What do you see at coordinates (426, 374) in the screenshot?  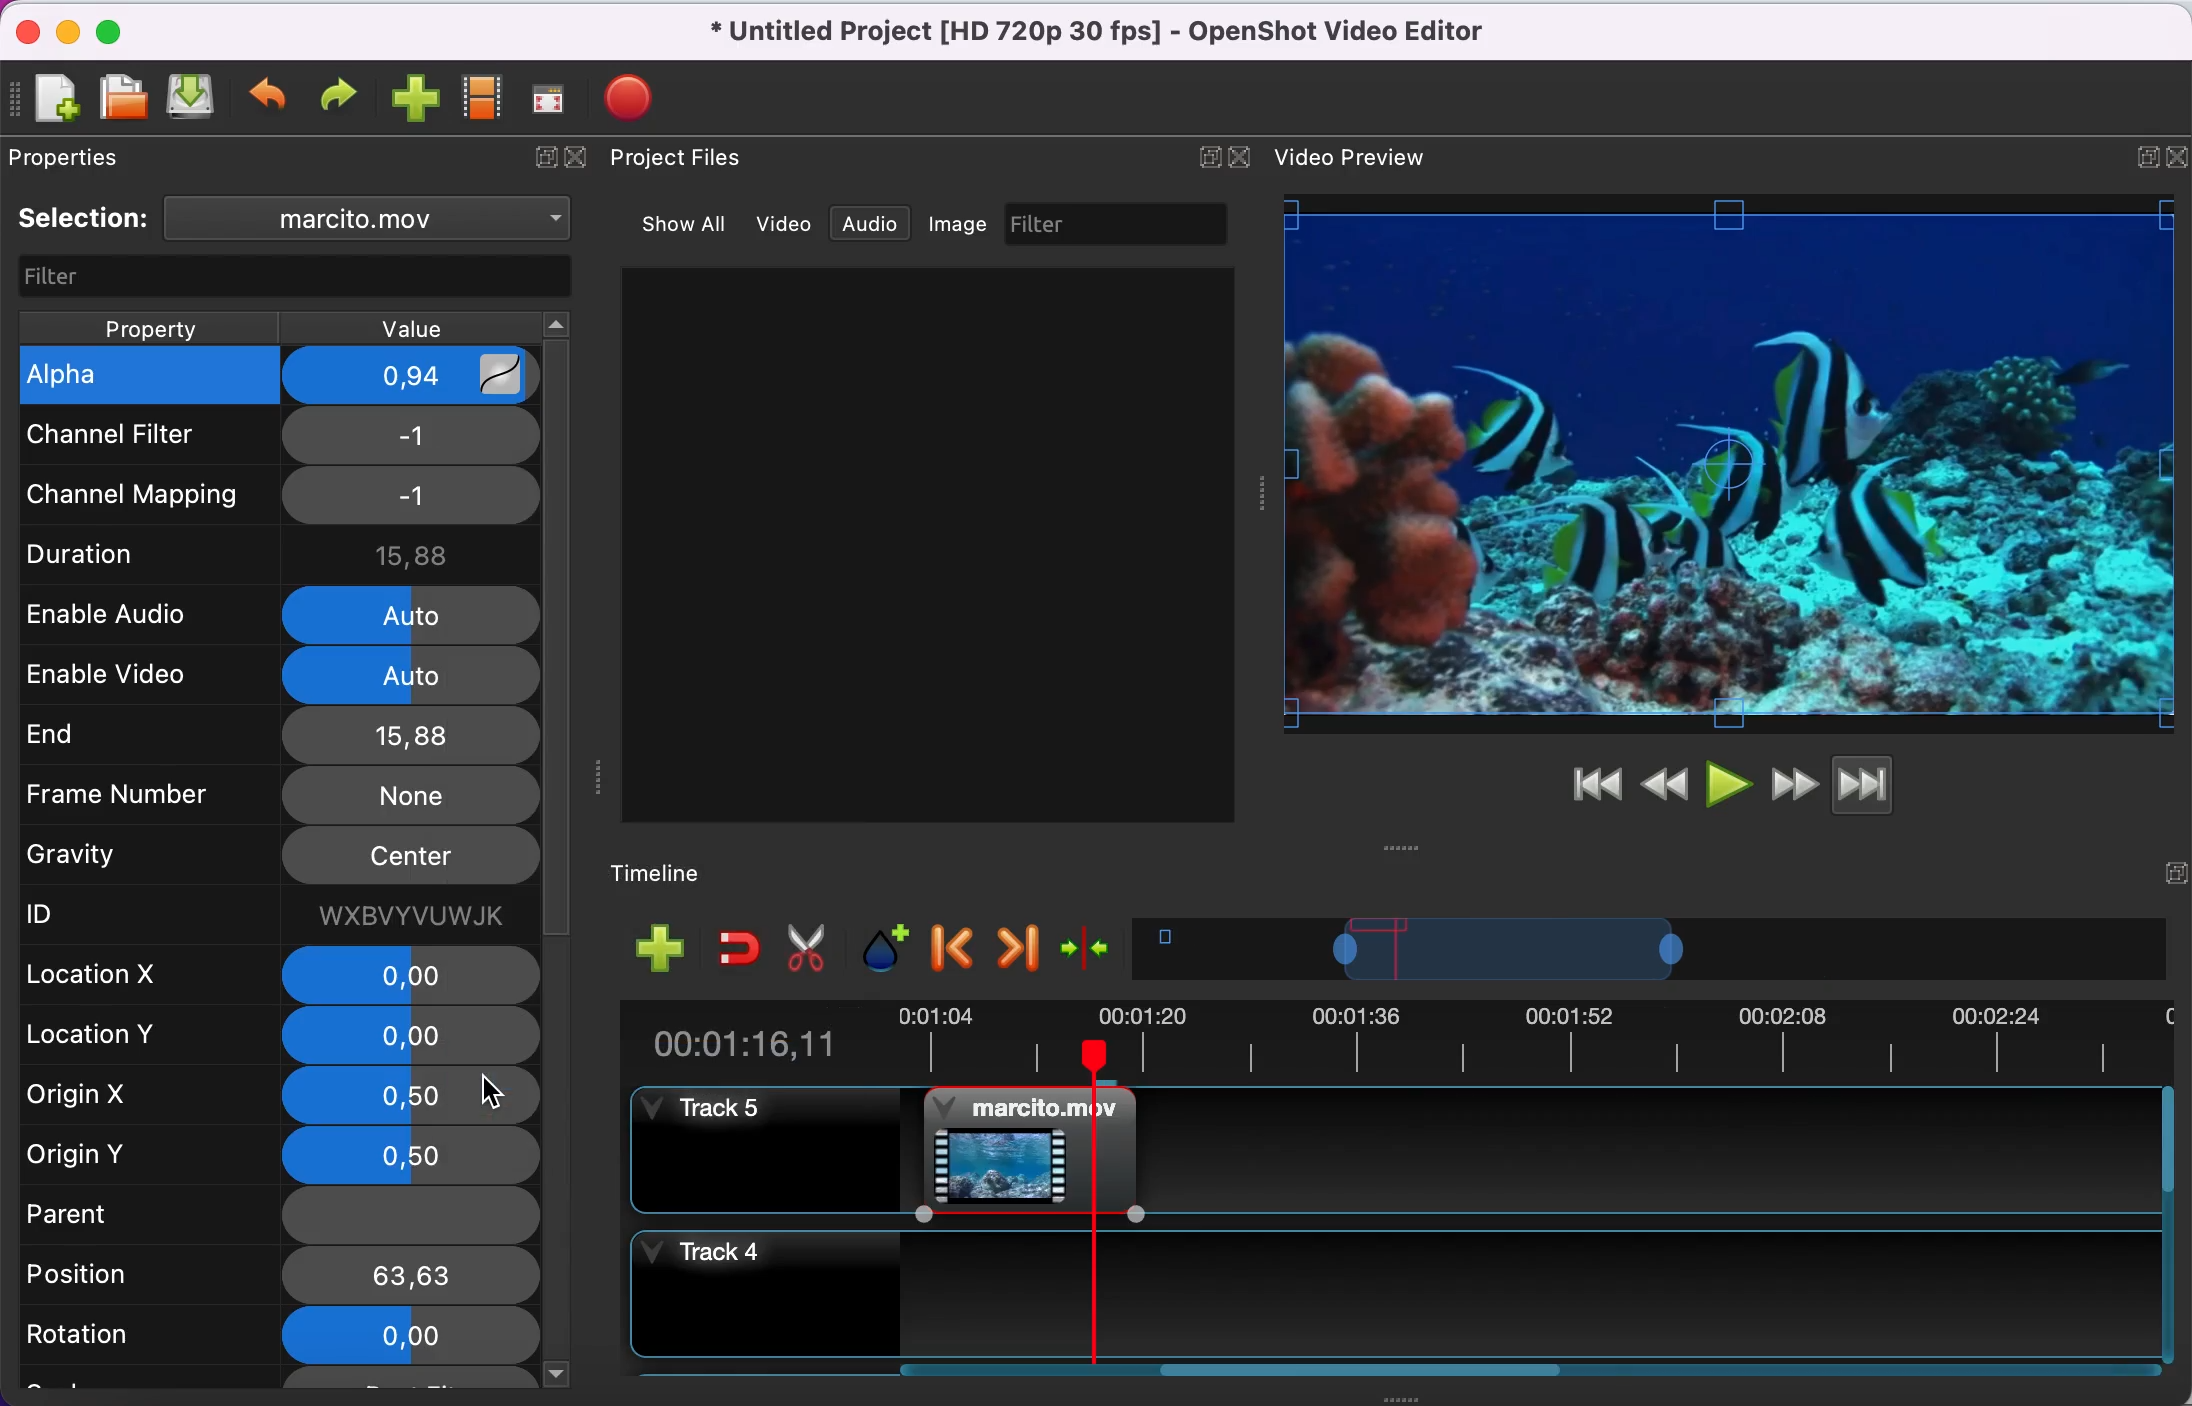 I see `09 PH` at bounding box center [426, 374].